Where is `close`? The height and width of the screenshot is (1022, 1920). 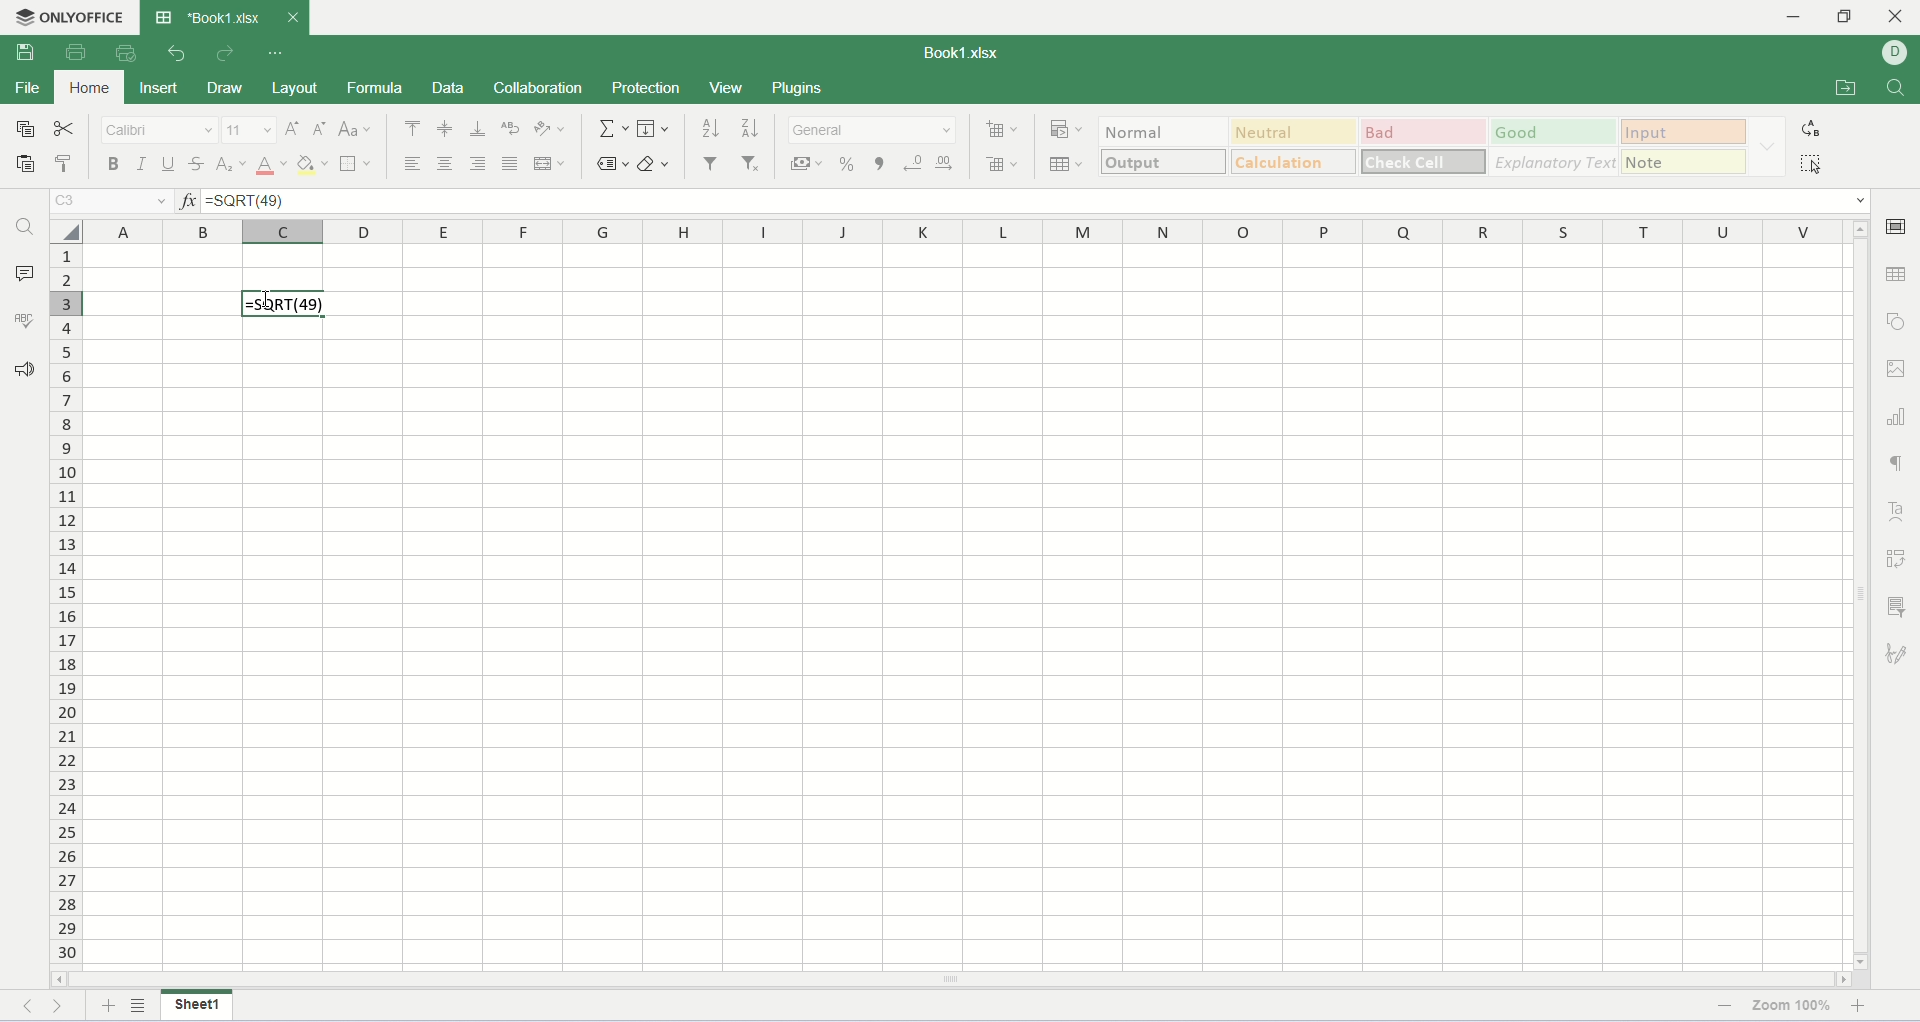 close is located at coordinates (1898, 15).